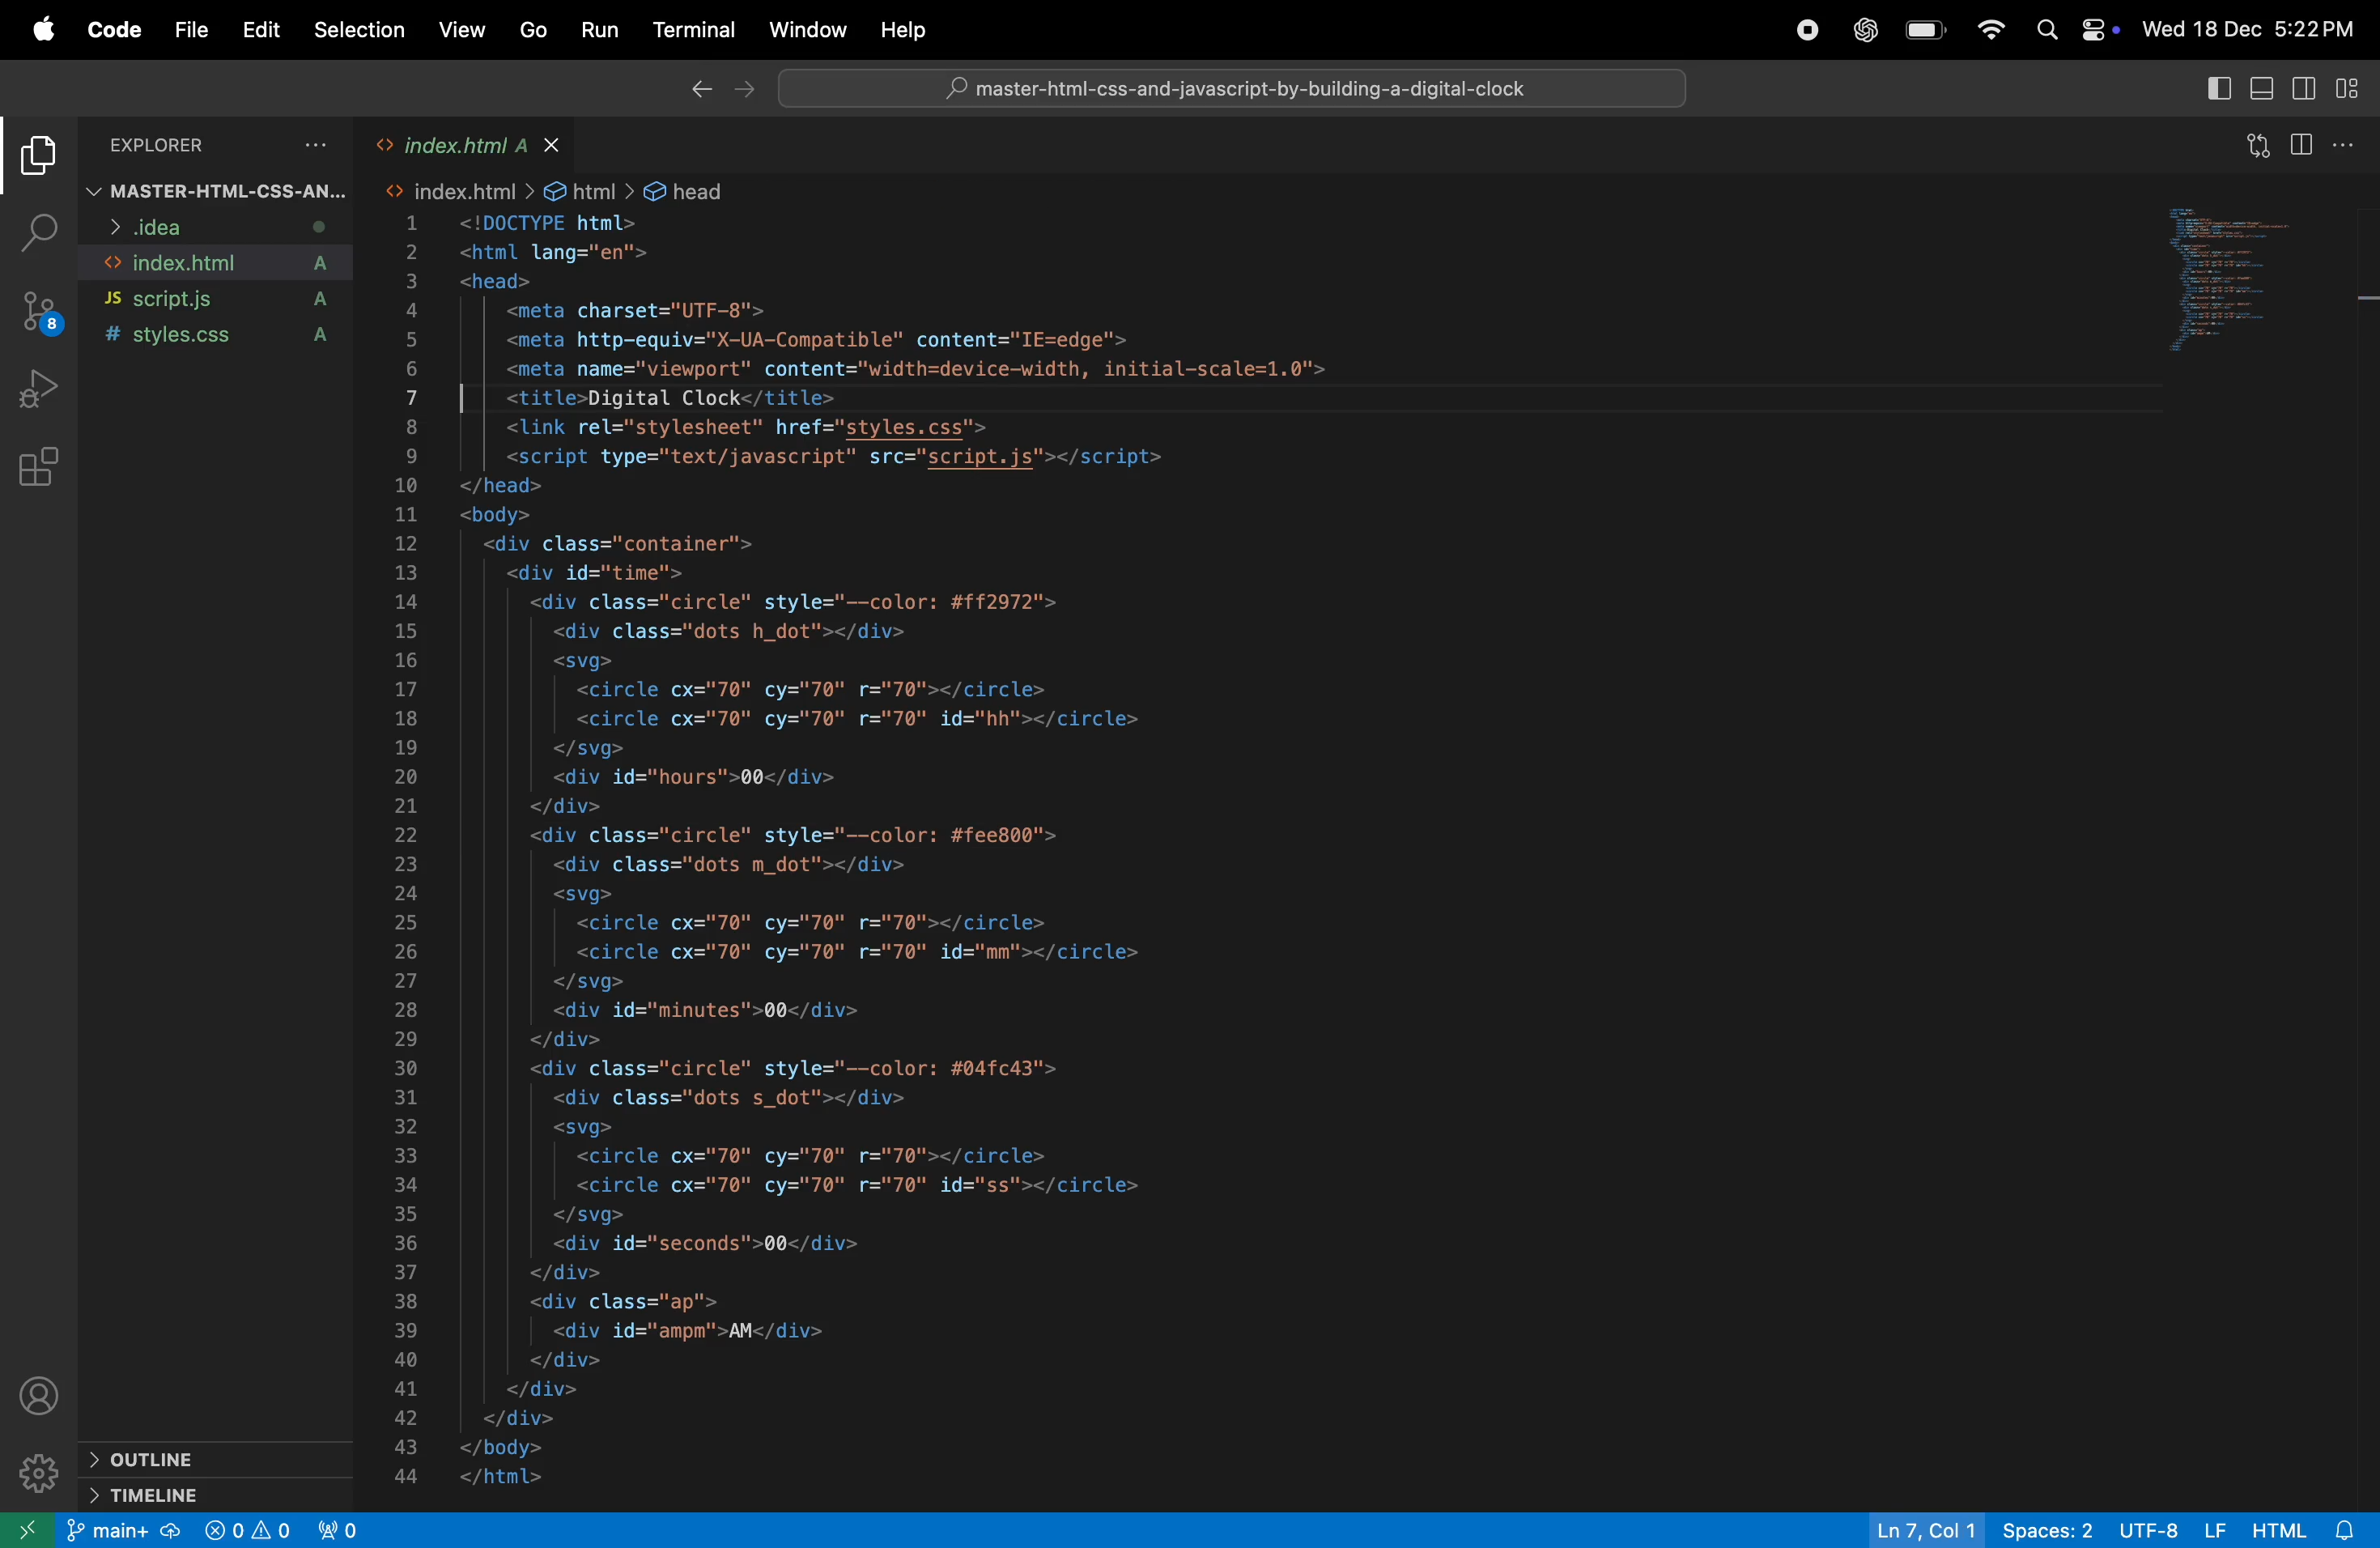  What do you see at coordinates (27, 1529) in the screenshot?
I see `open another window` at bounding box center [27, 1529].